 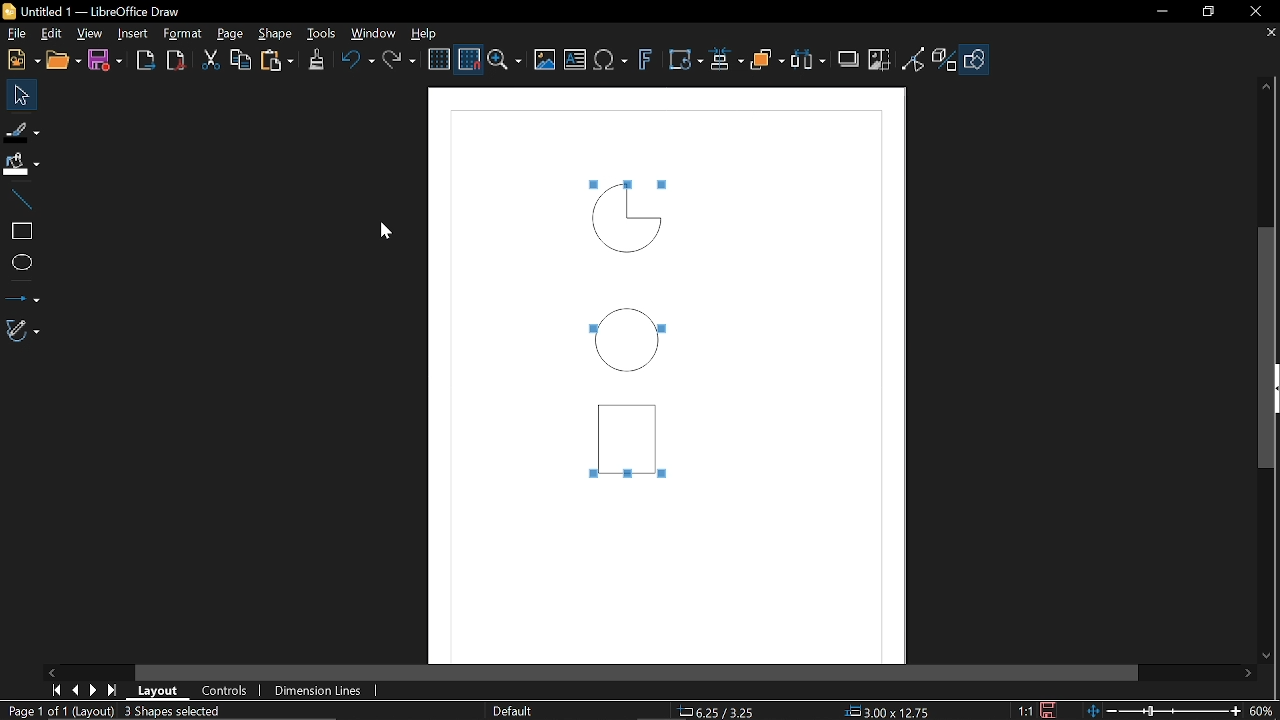 I want to click on Tiny squares sound selected objects, so click(x=669, y=184).